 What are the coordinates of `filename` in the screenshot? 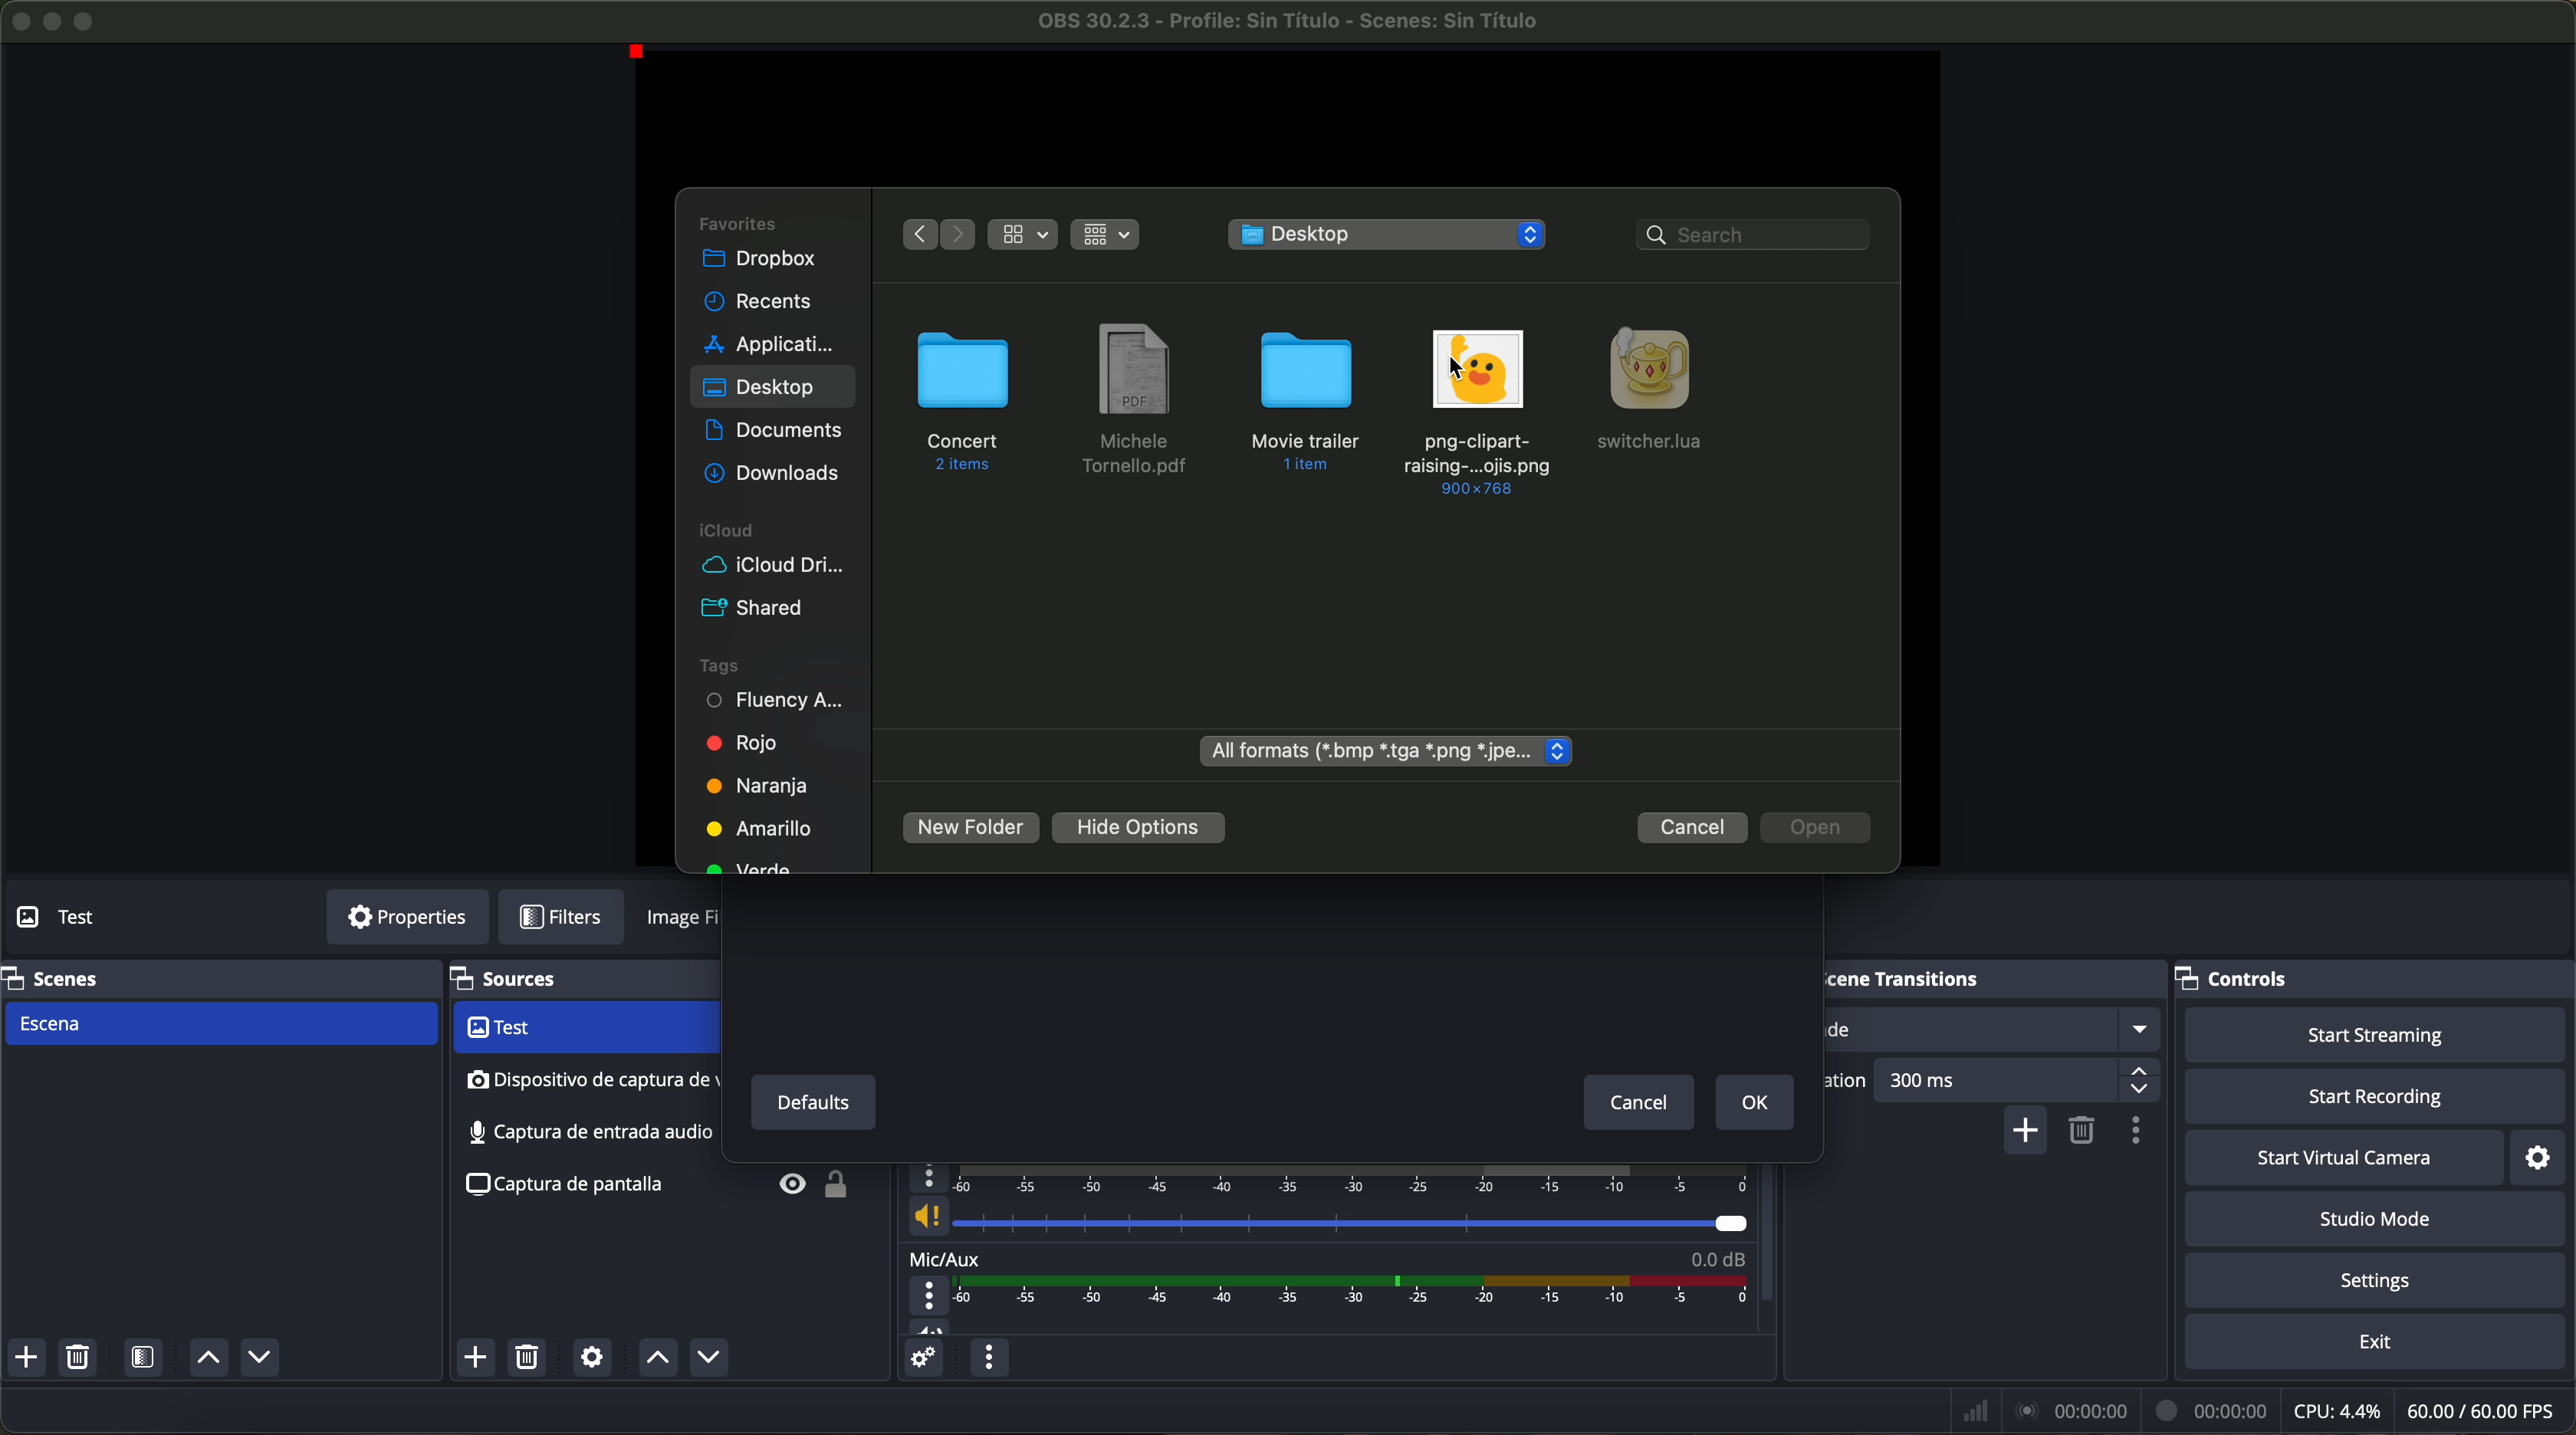 It's located at (1291, 21).